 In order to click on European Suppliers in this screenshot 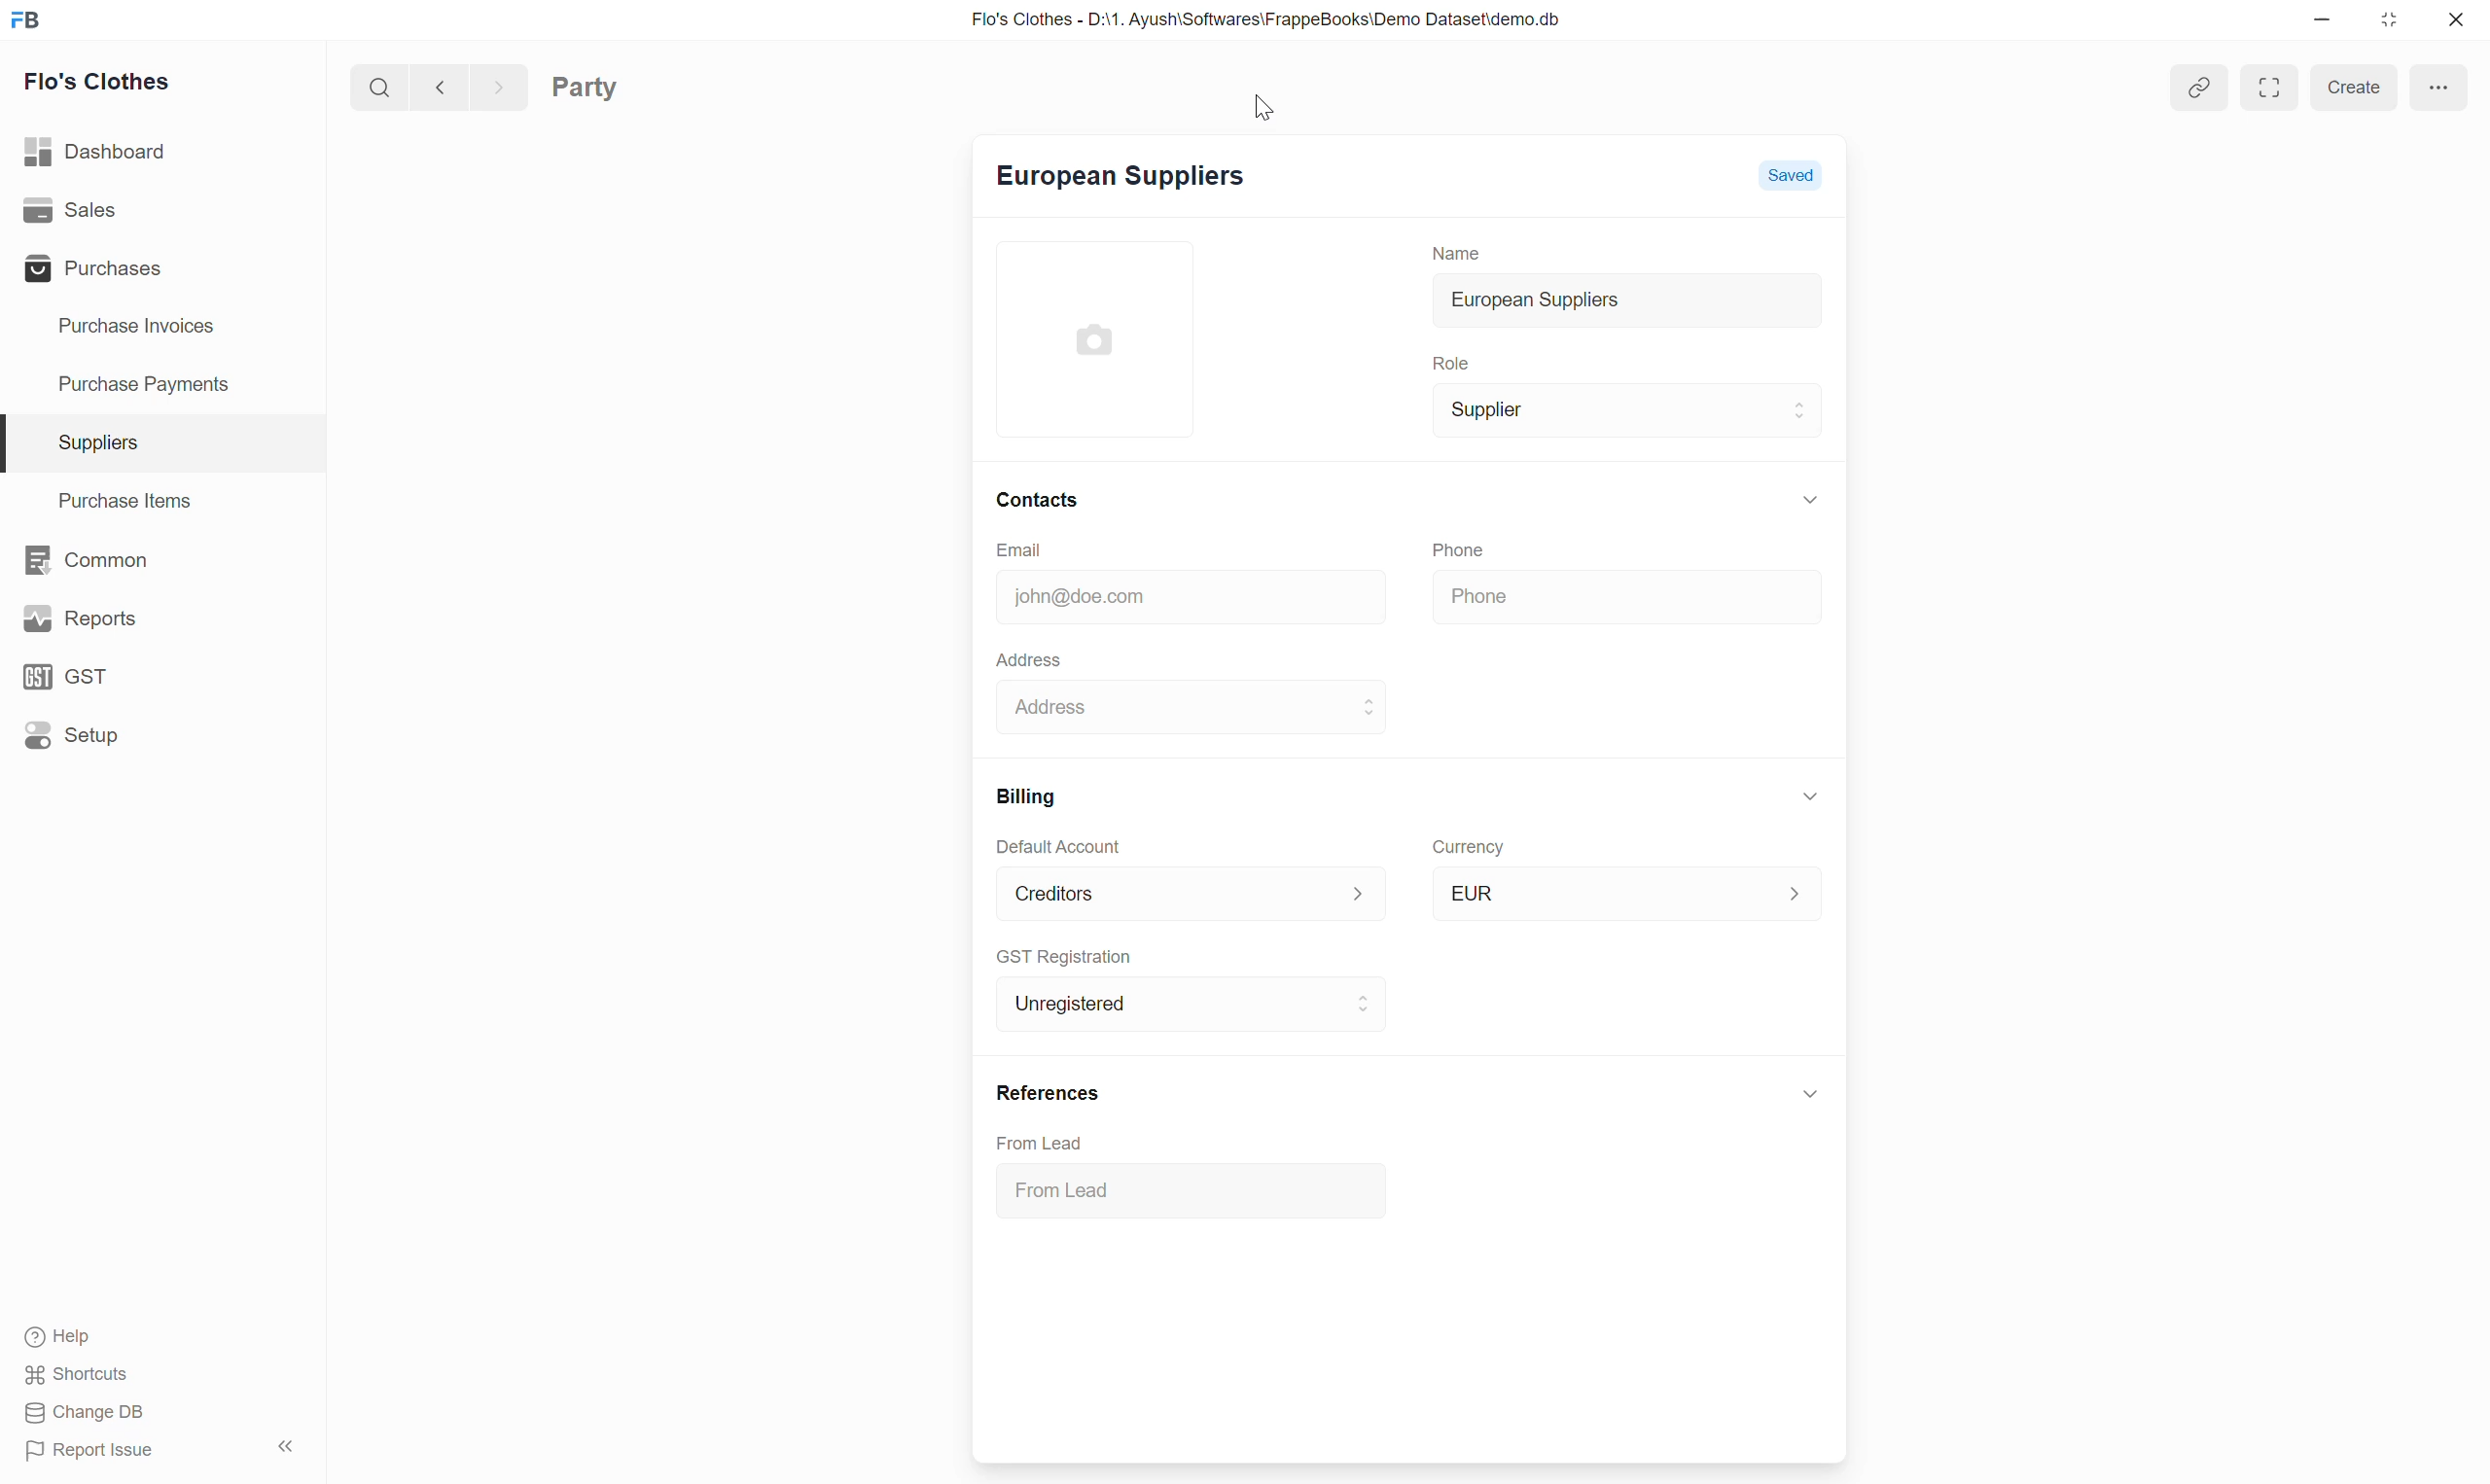, I will do `click(1519, 299)`.